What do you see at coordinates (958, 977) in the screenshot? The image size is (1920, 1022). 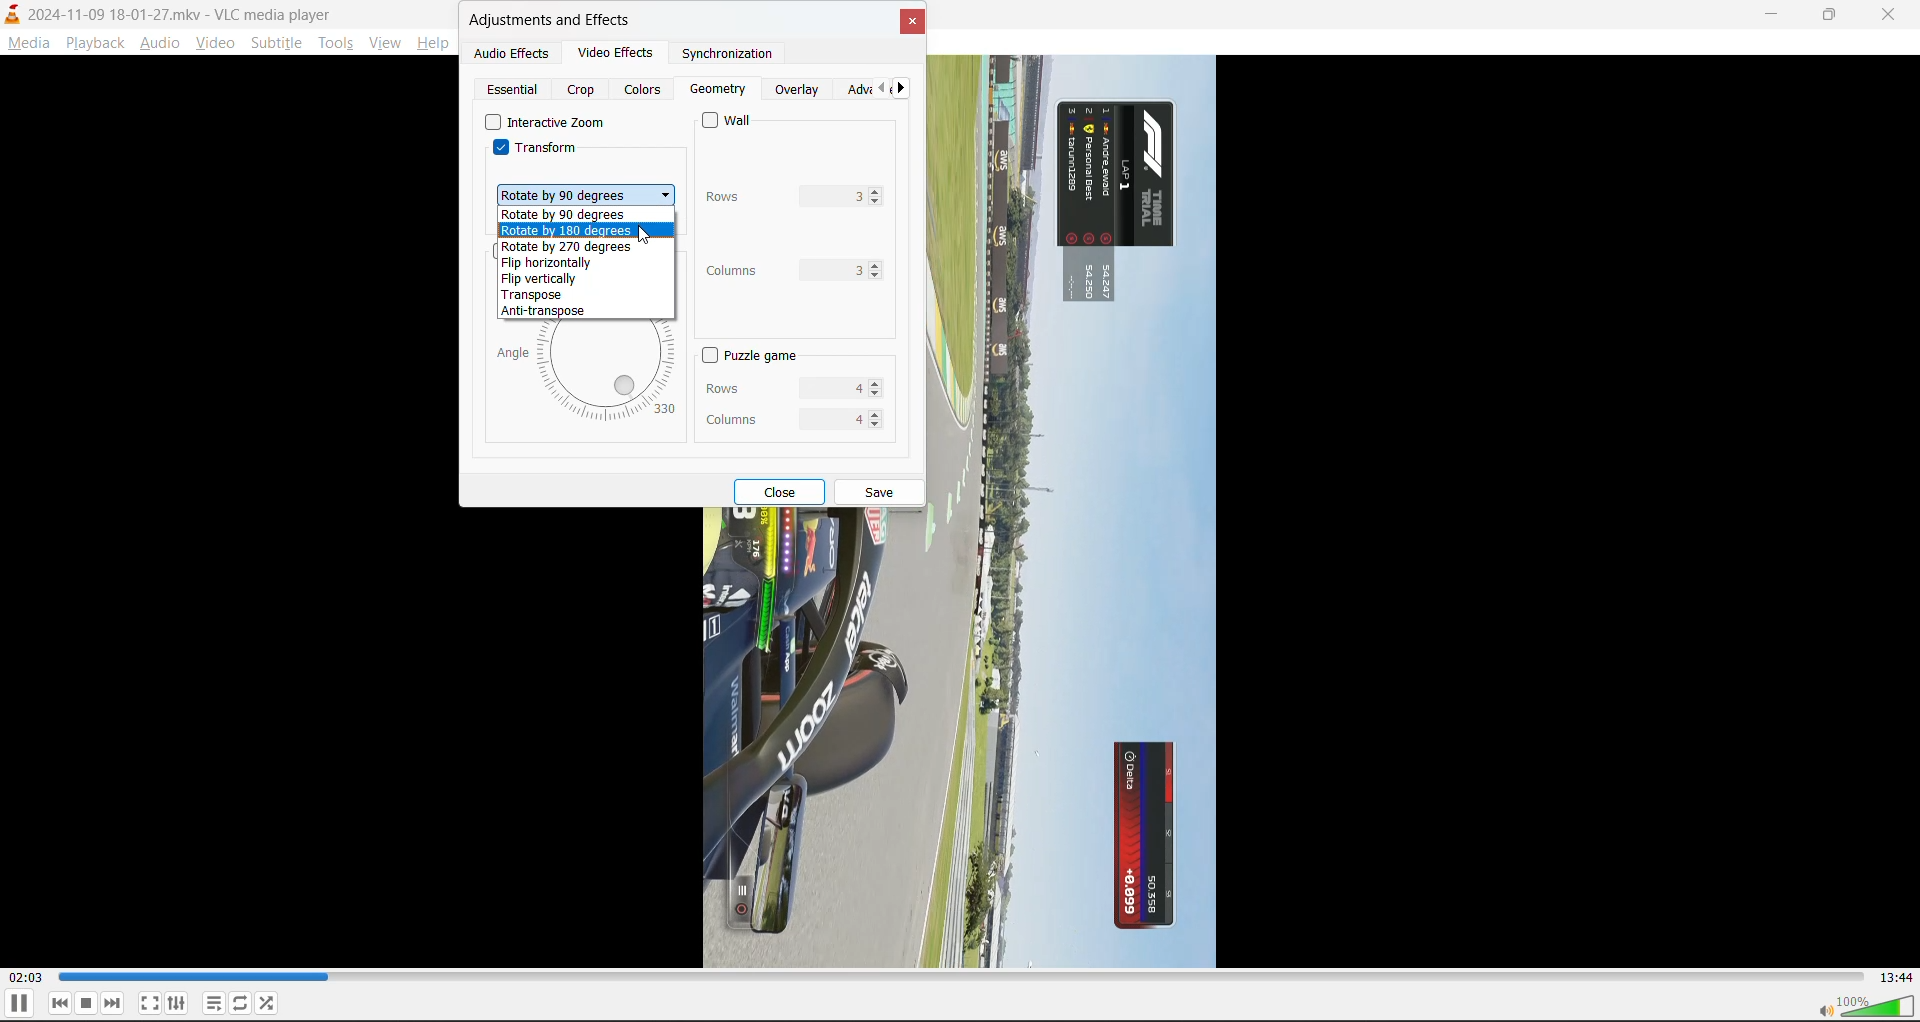 I see `track slider` at bounding box center [958, 977].